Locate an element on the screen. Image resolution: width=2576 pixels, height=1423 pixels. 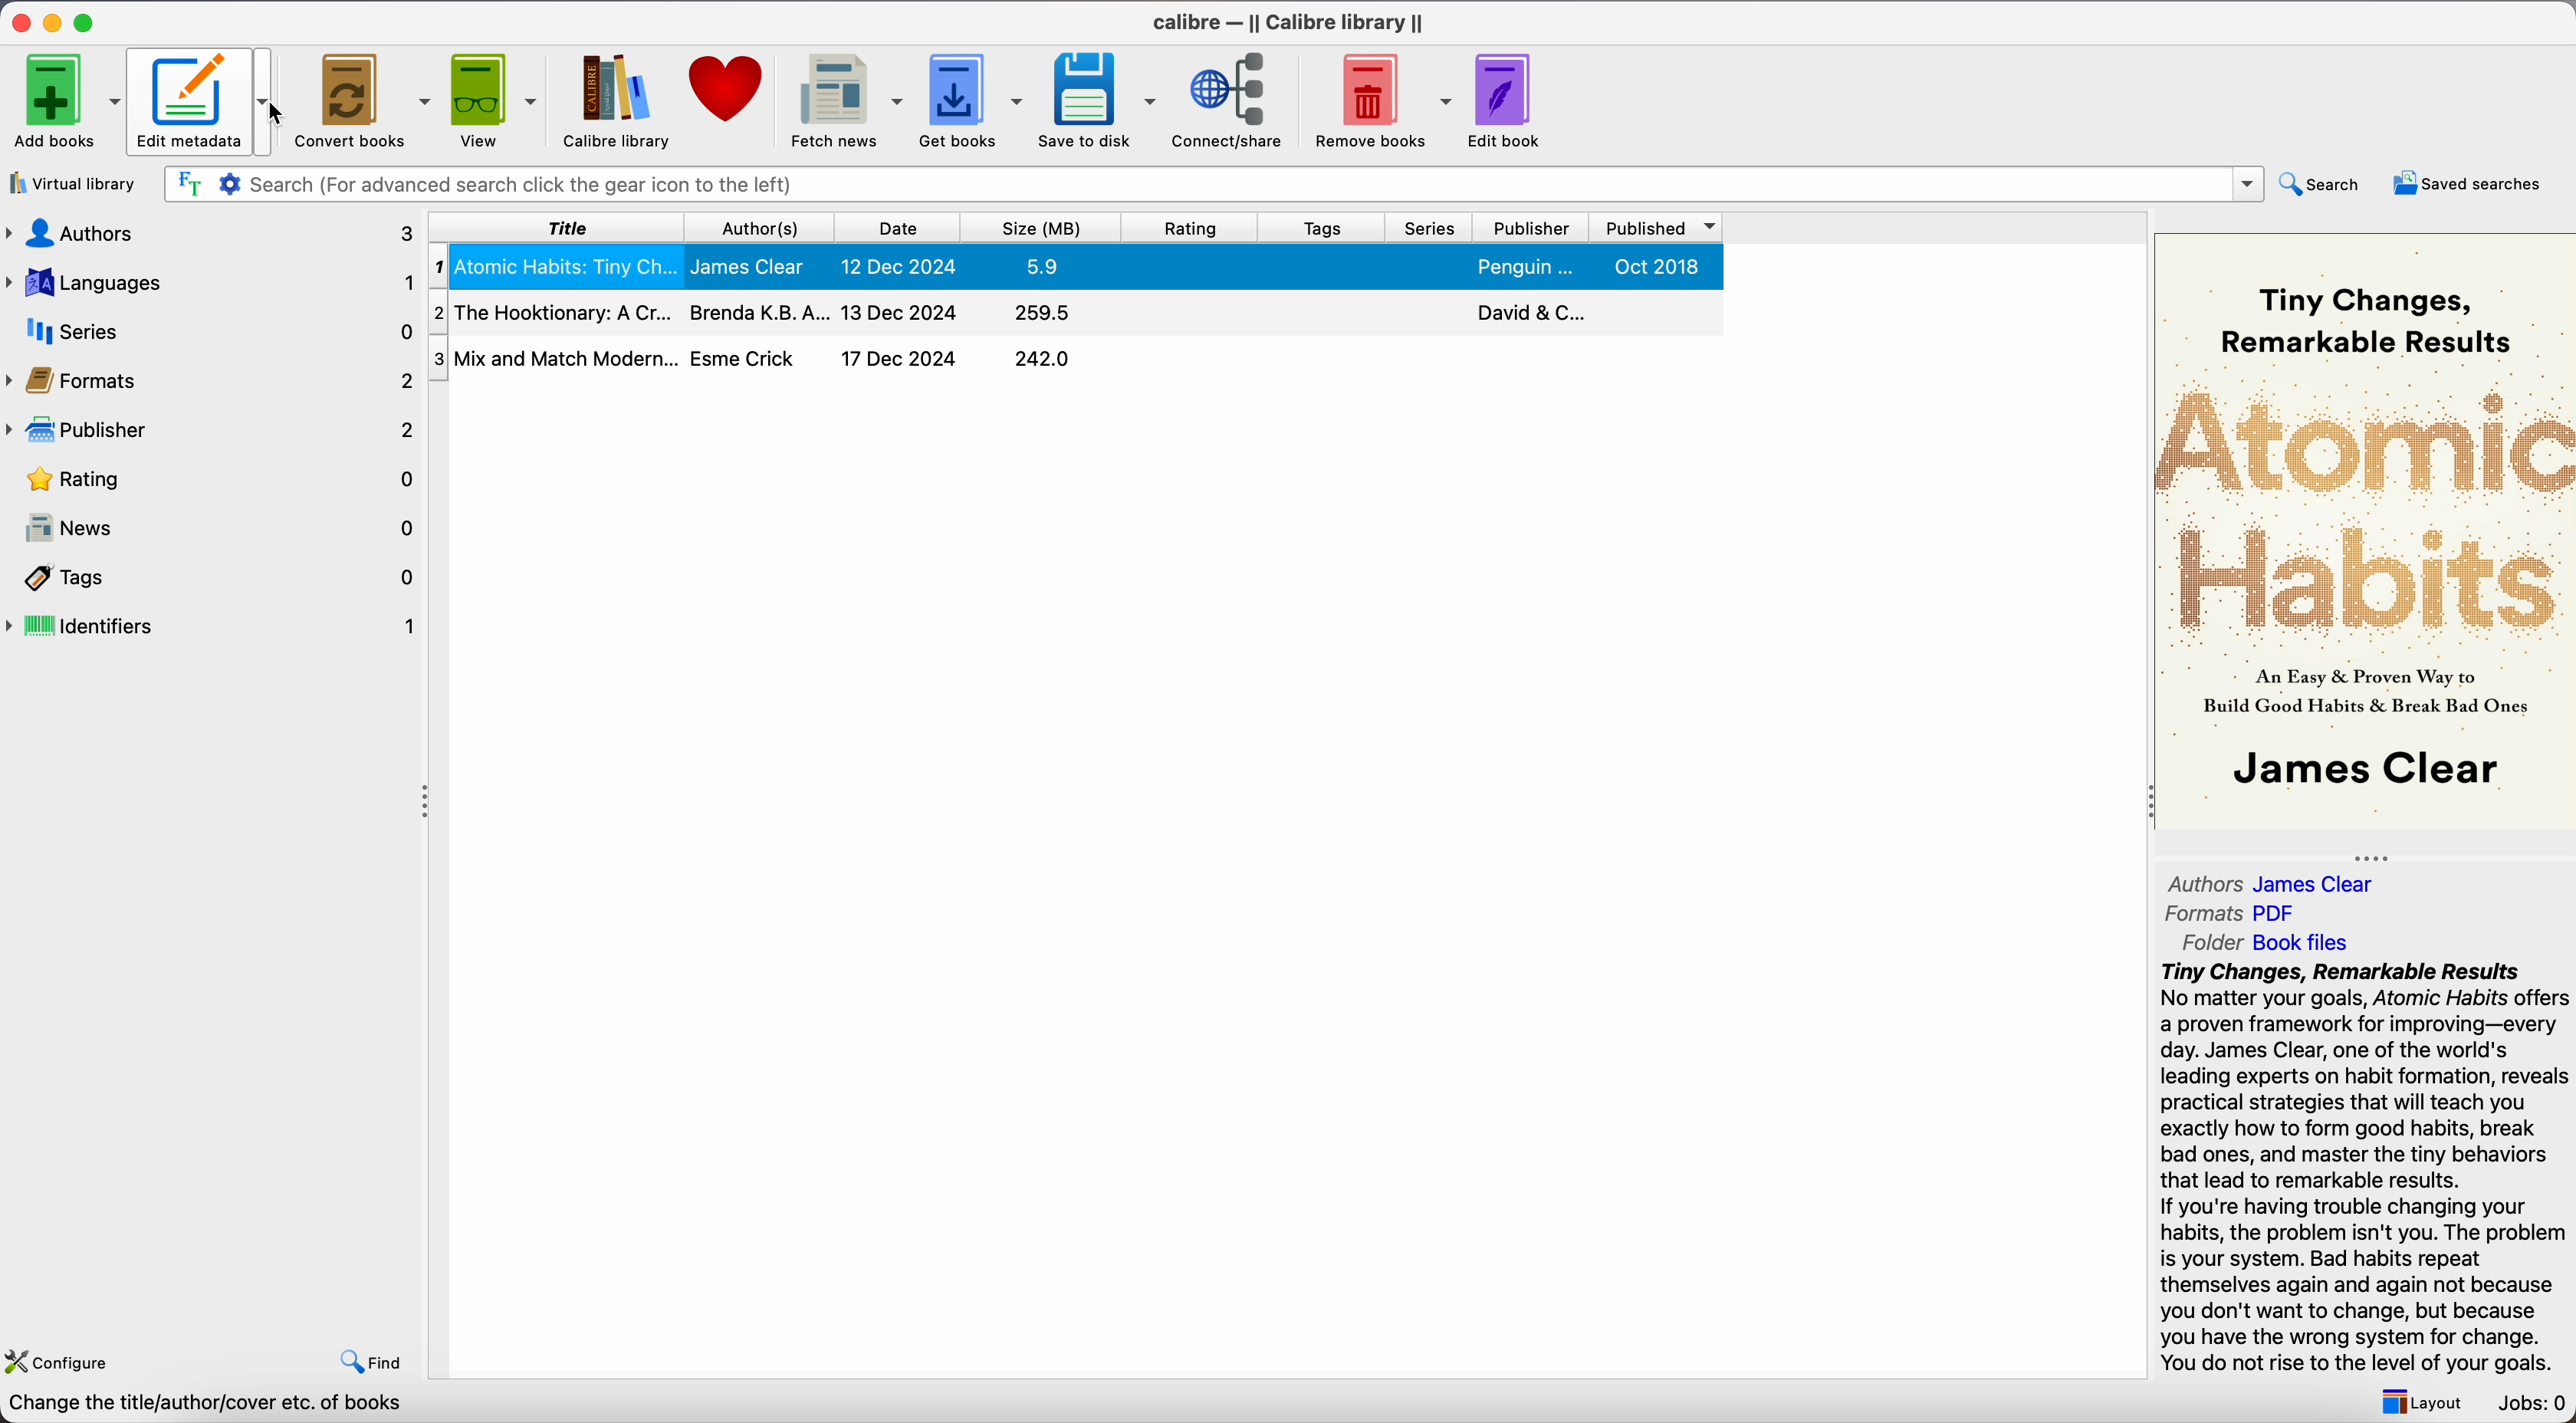
rating is located at coordinates (219, 480).